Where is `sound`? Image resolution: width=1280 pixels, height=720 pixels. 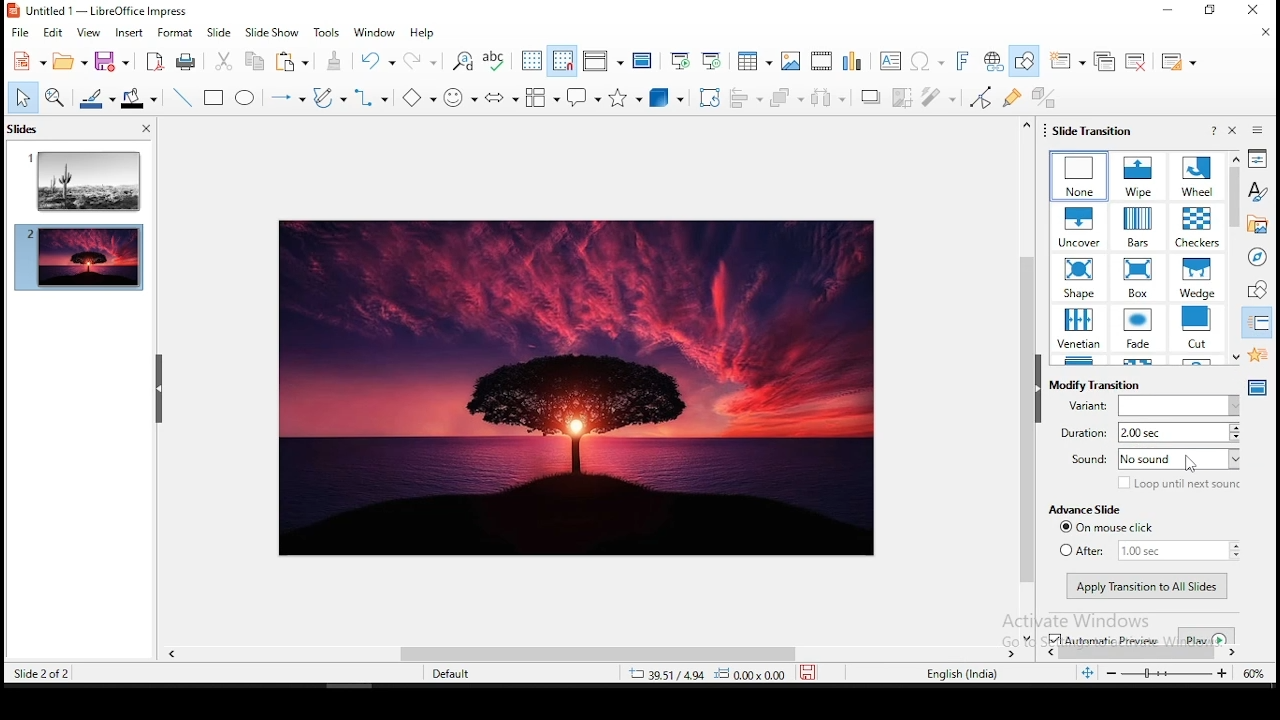 sound is located at coordinates (1154, 460).